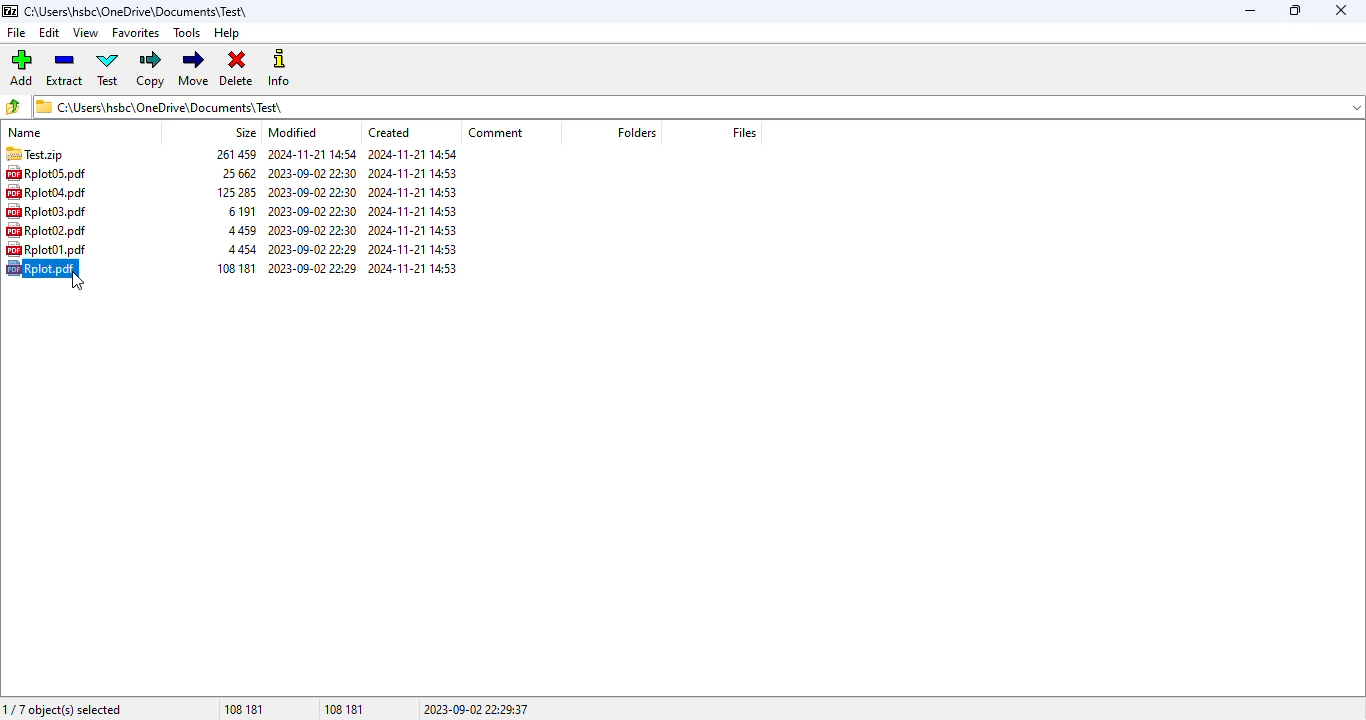  I want to click on  Rplot.pdf, select file, so click(47, 268).